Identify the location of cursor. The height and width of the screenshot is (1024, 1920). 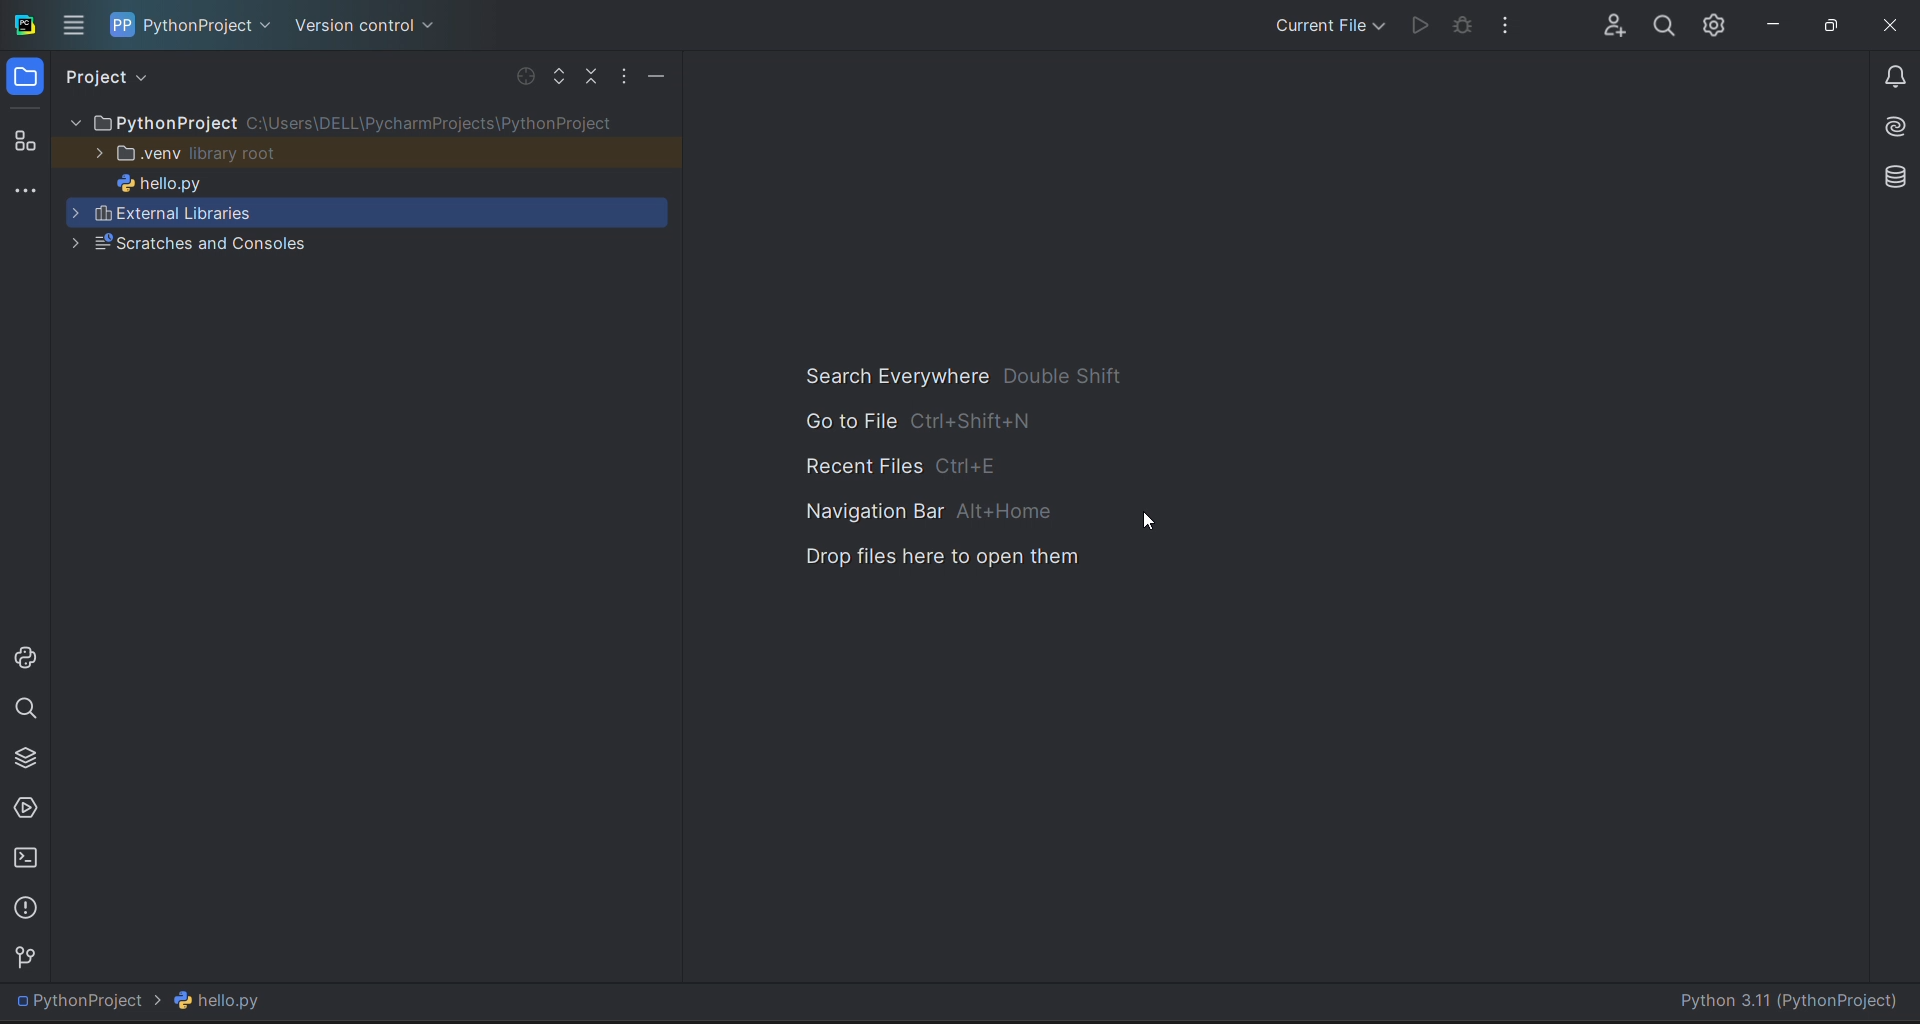
(1146, 518).